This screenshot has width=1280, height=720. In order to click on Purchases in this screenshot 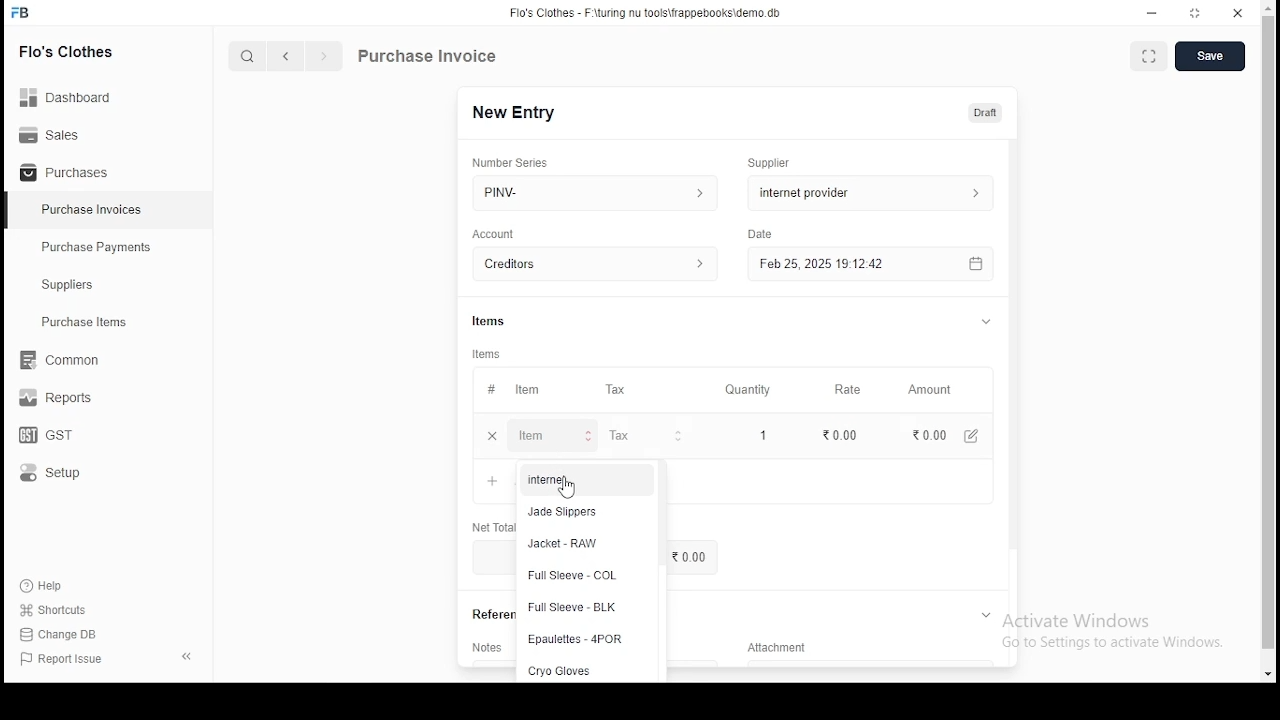, I will do `click(65, 173)`.